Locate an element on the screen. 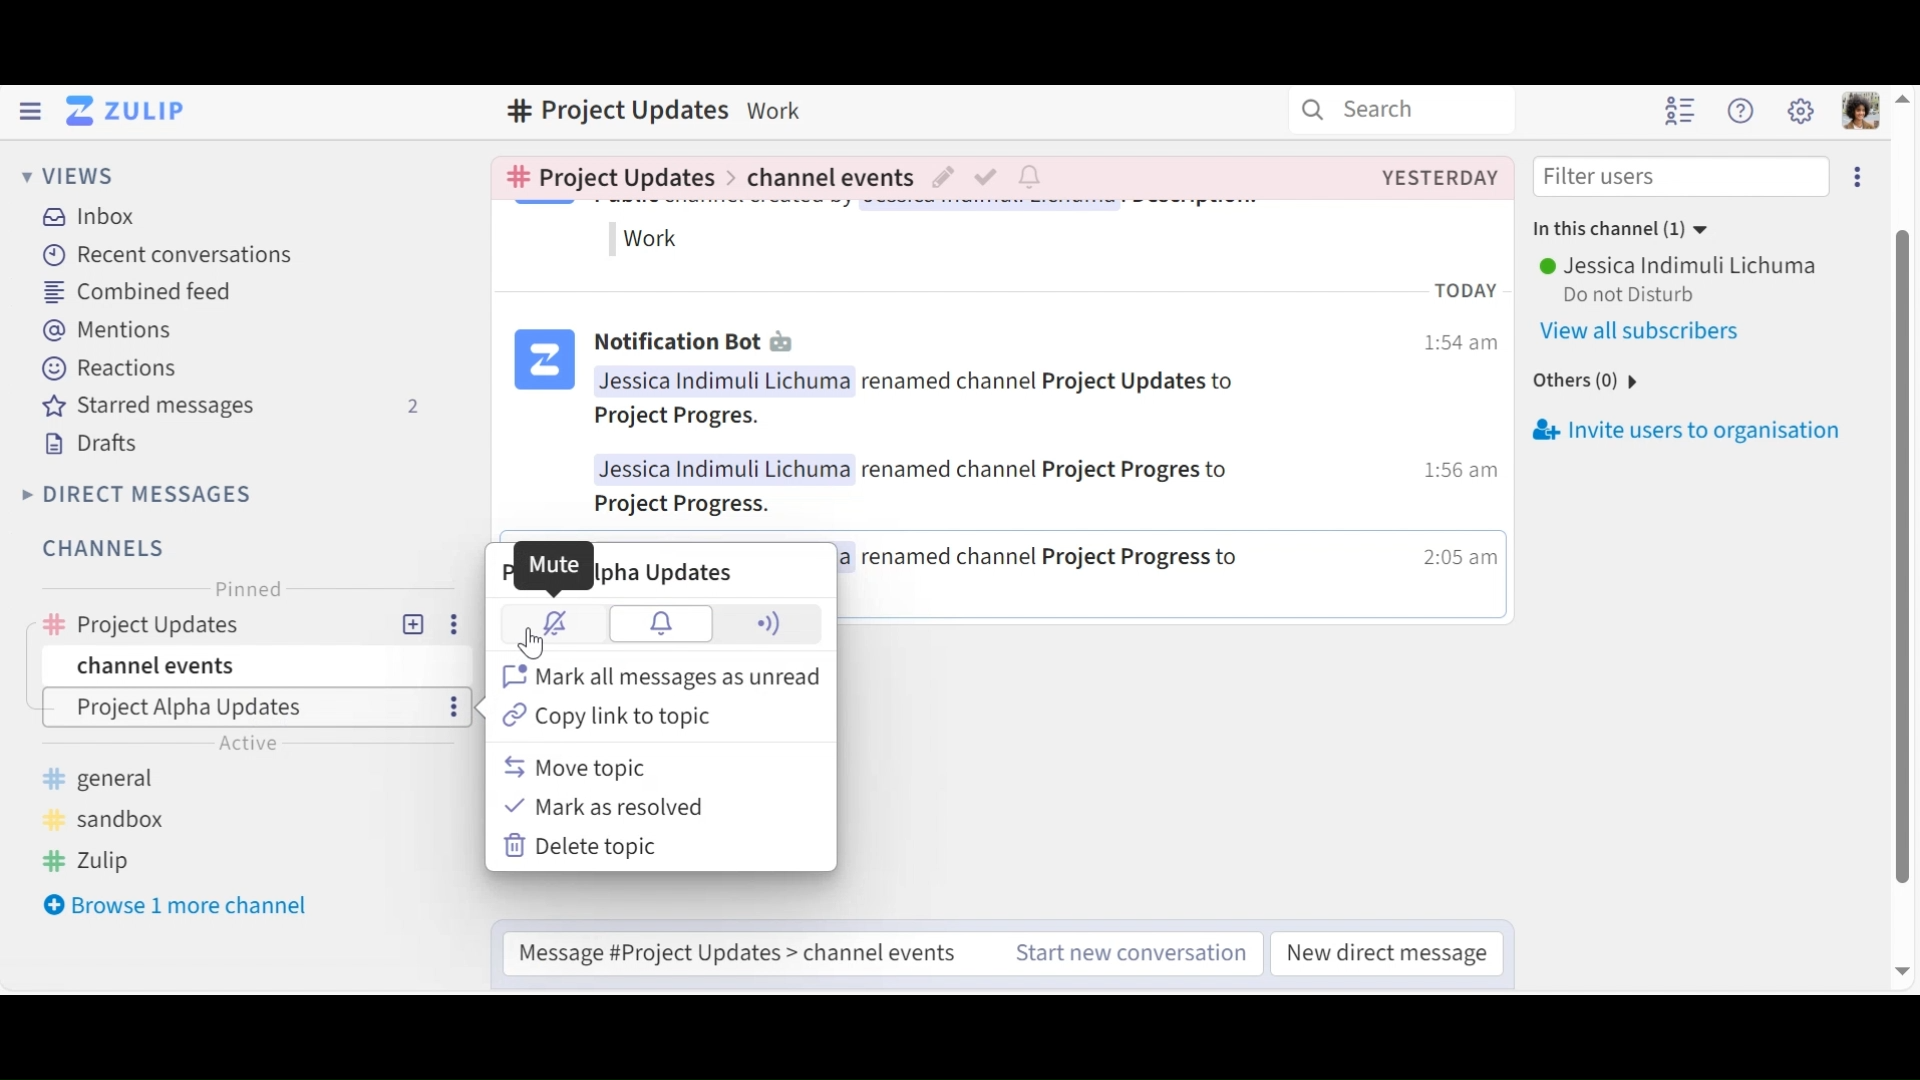 This screenshot has width=1920, height=1080. 1:54 am is located at coordinates (1459, 347).